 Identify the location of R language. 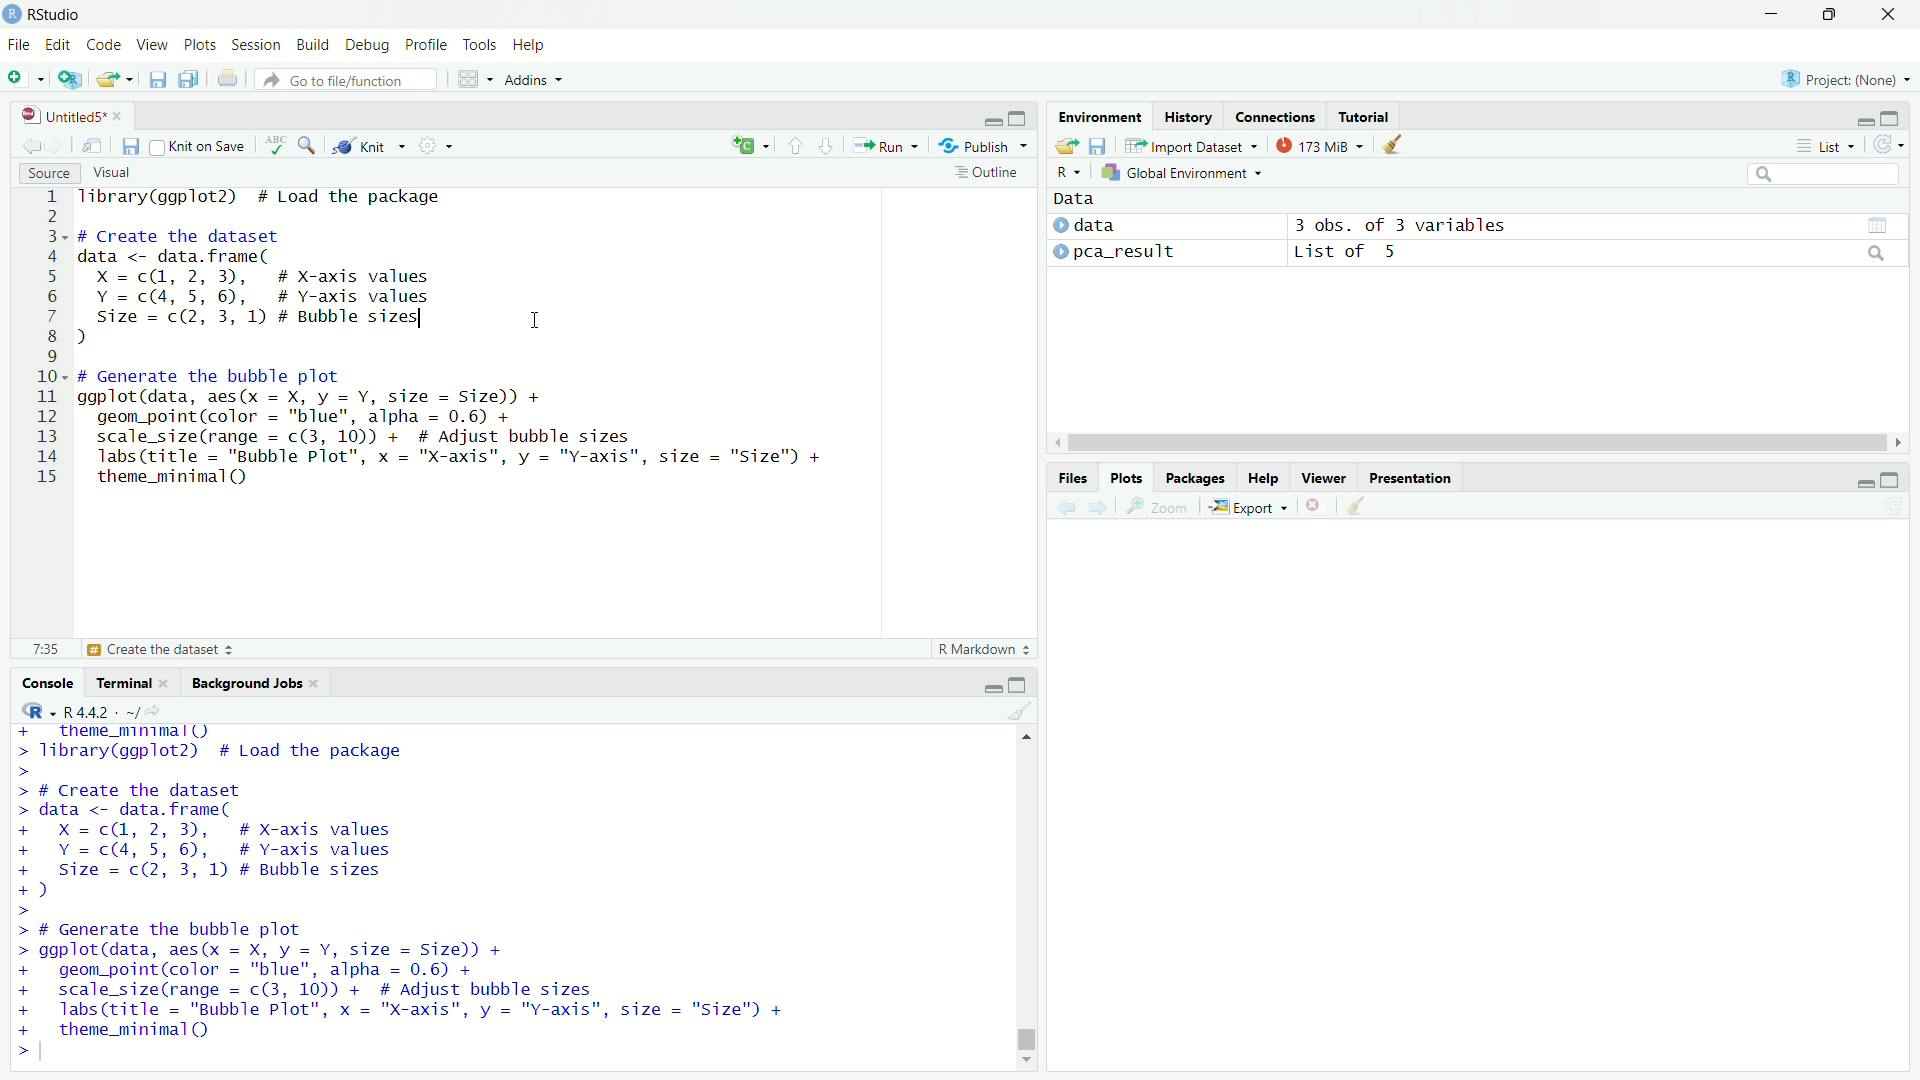
(1068, 172).